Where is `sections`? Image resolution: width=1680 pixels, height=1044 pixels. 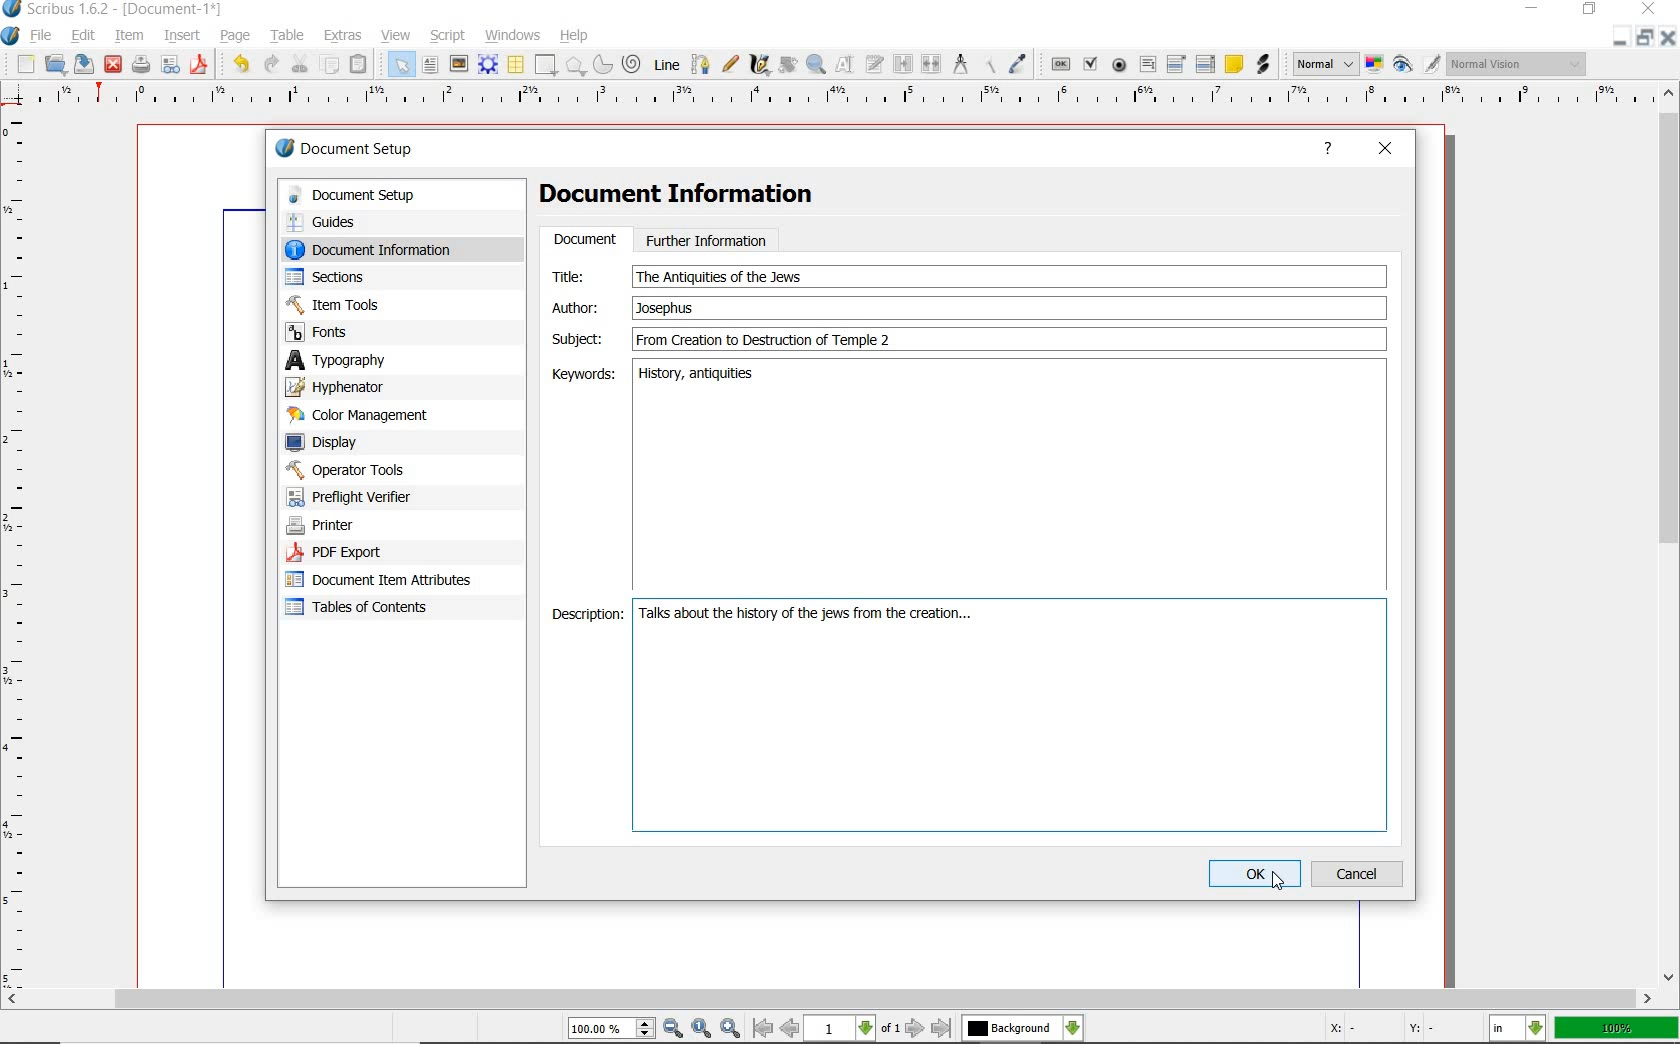 sections is located at coordinates (369, 277).